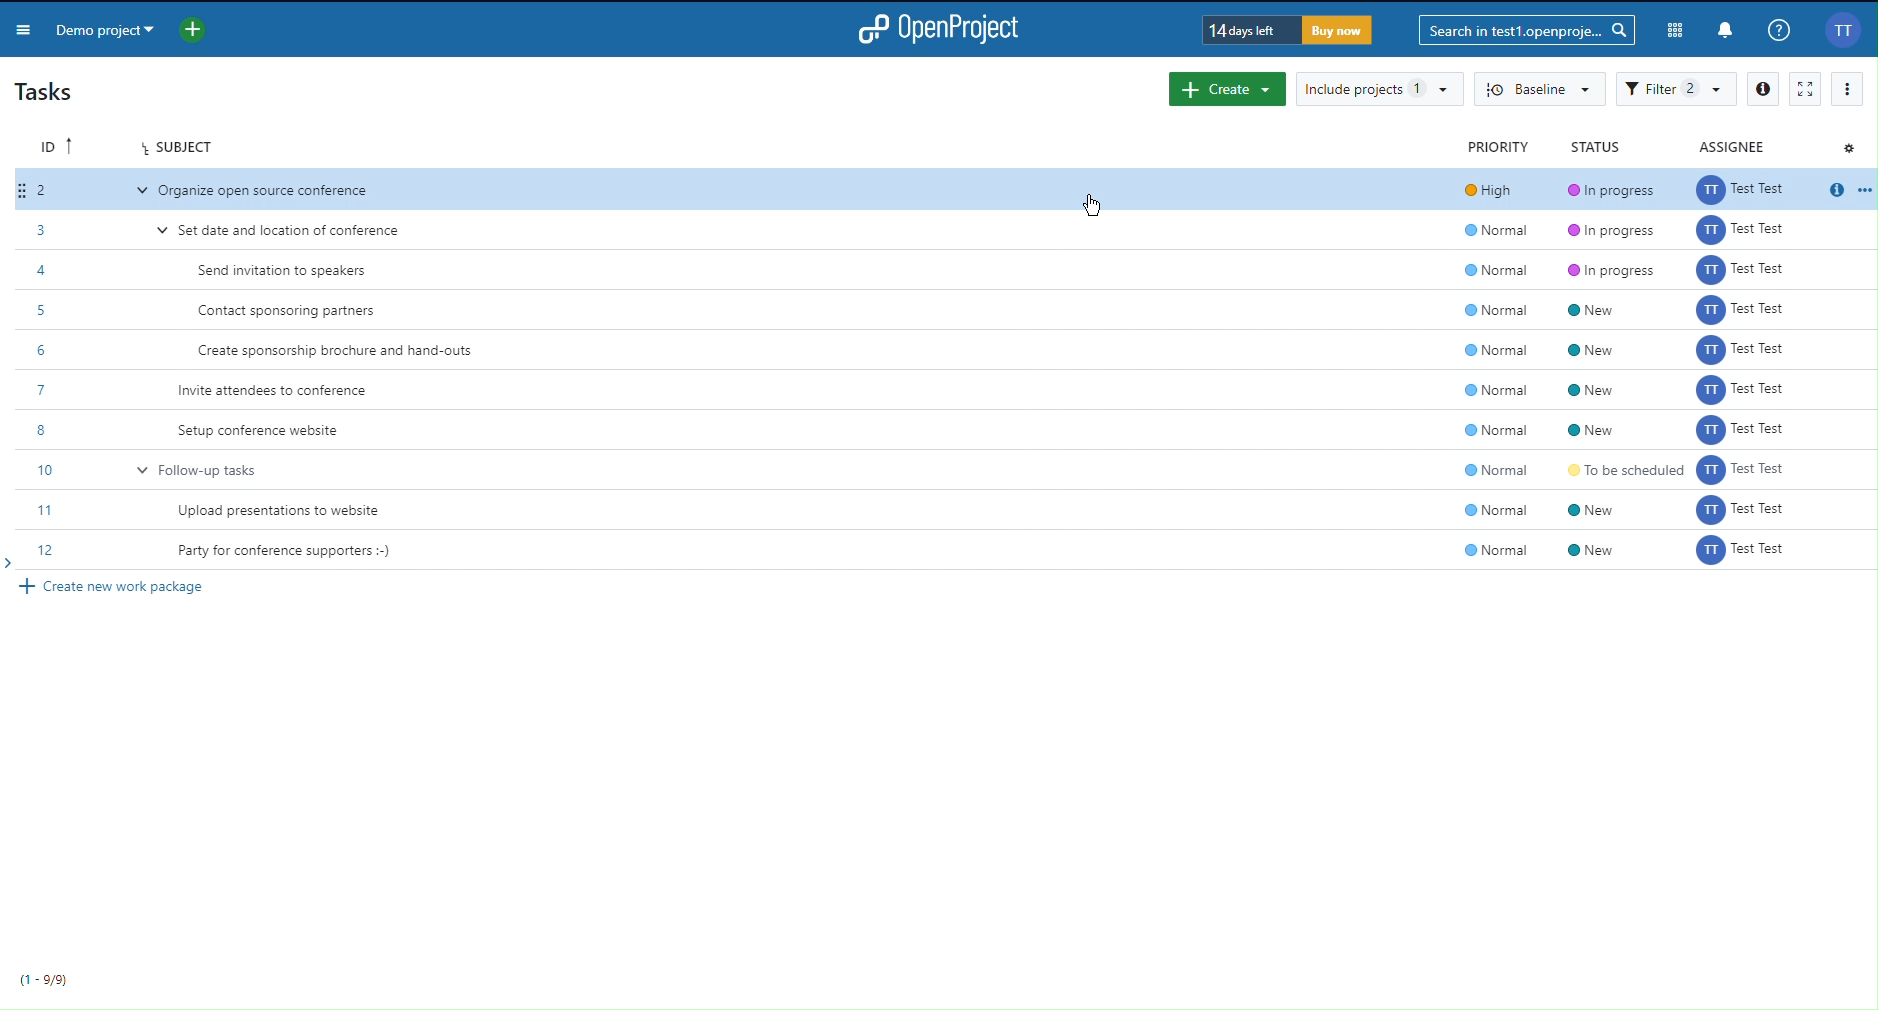 The width and height of the screenshot is (1878, 1010). What do you see at coordinates (1284, 30) in the screenshot?
I see `Trial Timer` at bounding box center [1284, 30].